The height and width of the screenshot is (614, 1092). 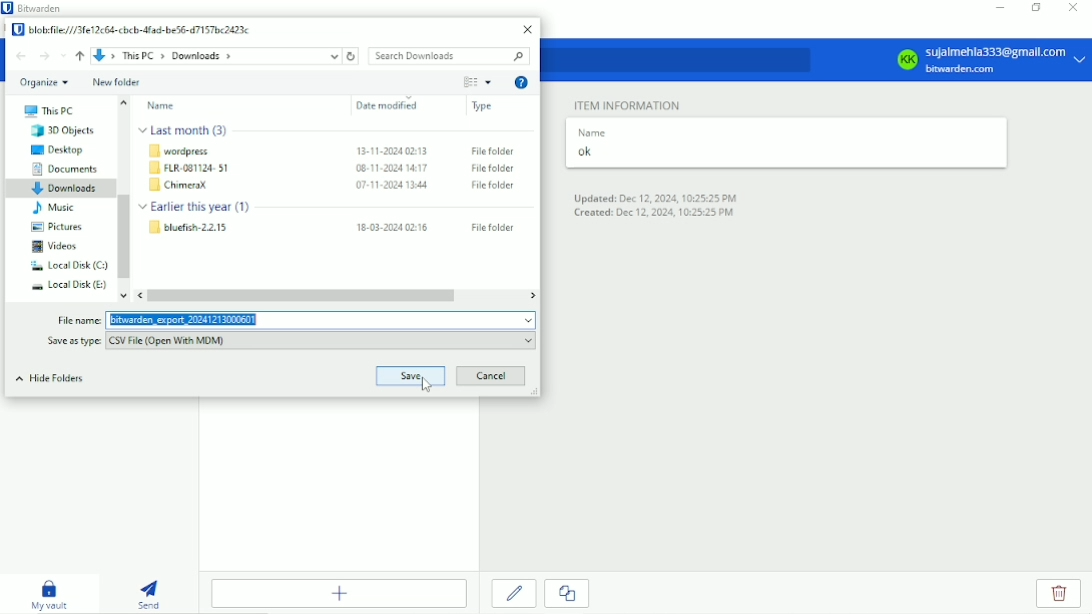 I want to click on My vault, so click(x=49, y=593).